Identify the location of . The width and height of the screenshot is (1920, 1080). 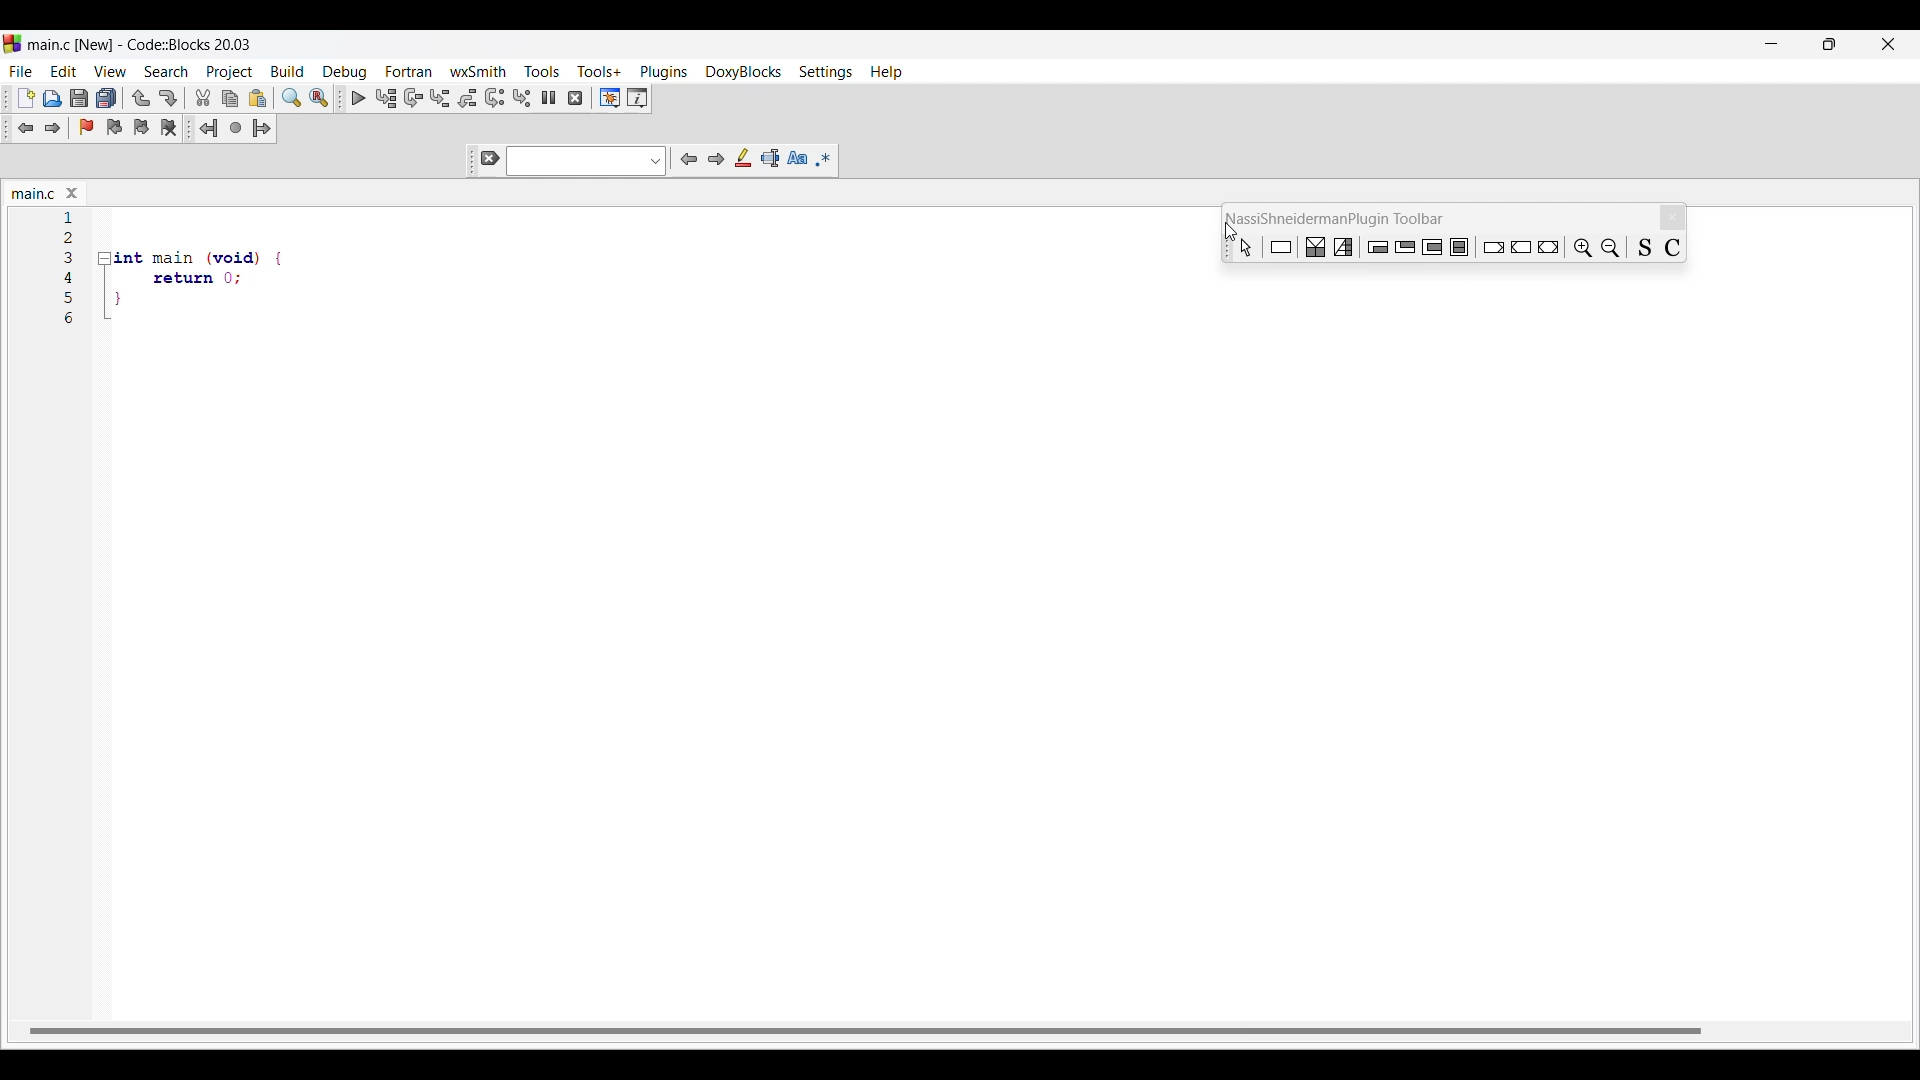
(1463, 247).